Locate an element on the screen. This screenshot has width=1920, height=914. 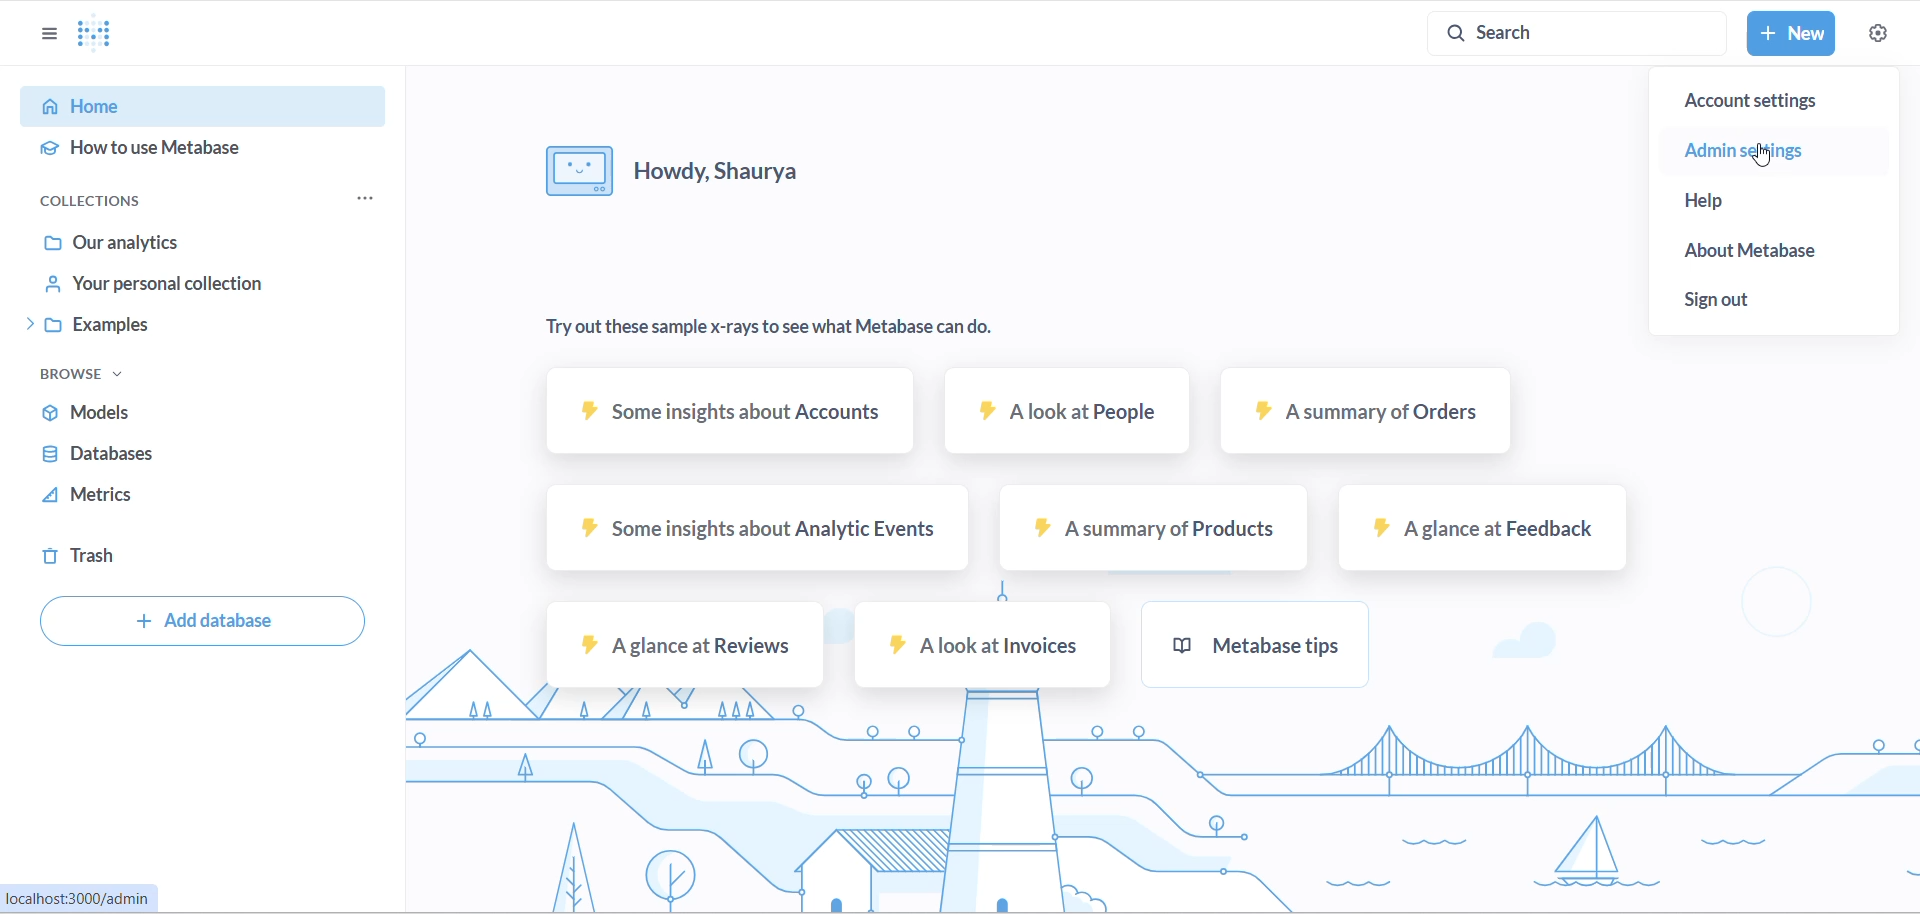
account setting is located at coordinates (1772, 101).